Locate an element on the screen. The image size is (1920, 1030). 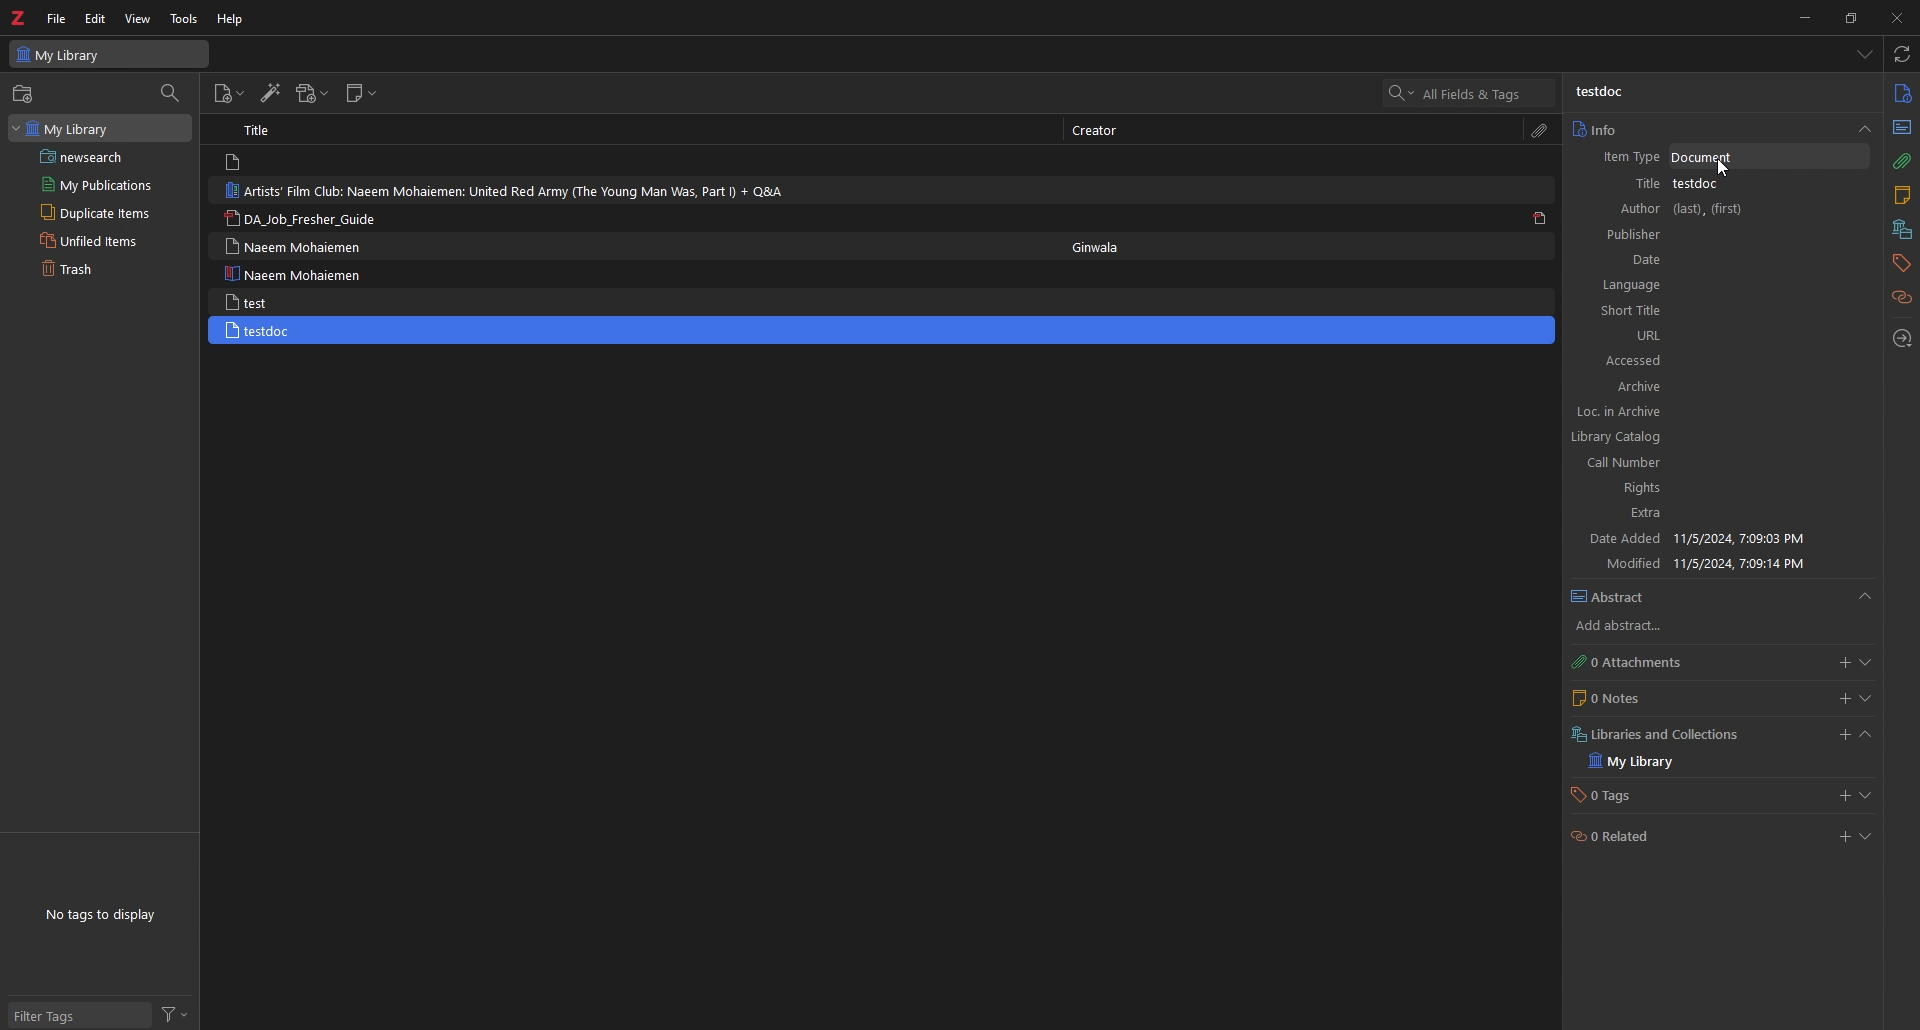
view is located at coordinates (137, 19).